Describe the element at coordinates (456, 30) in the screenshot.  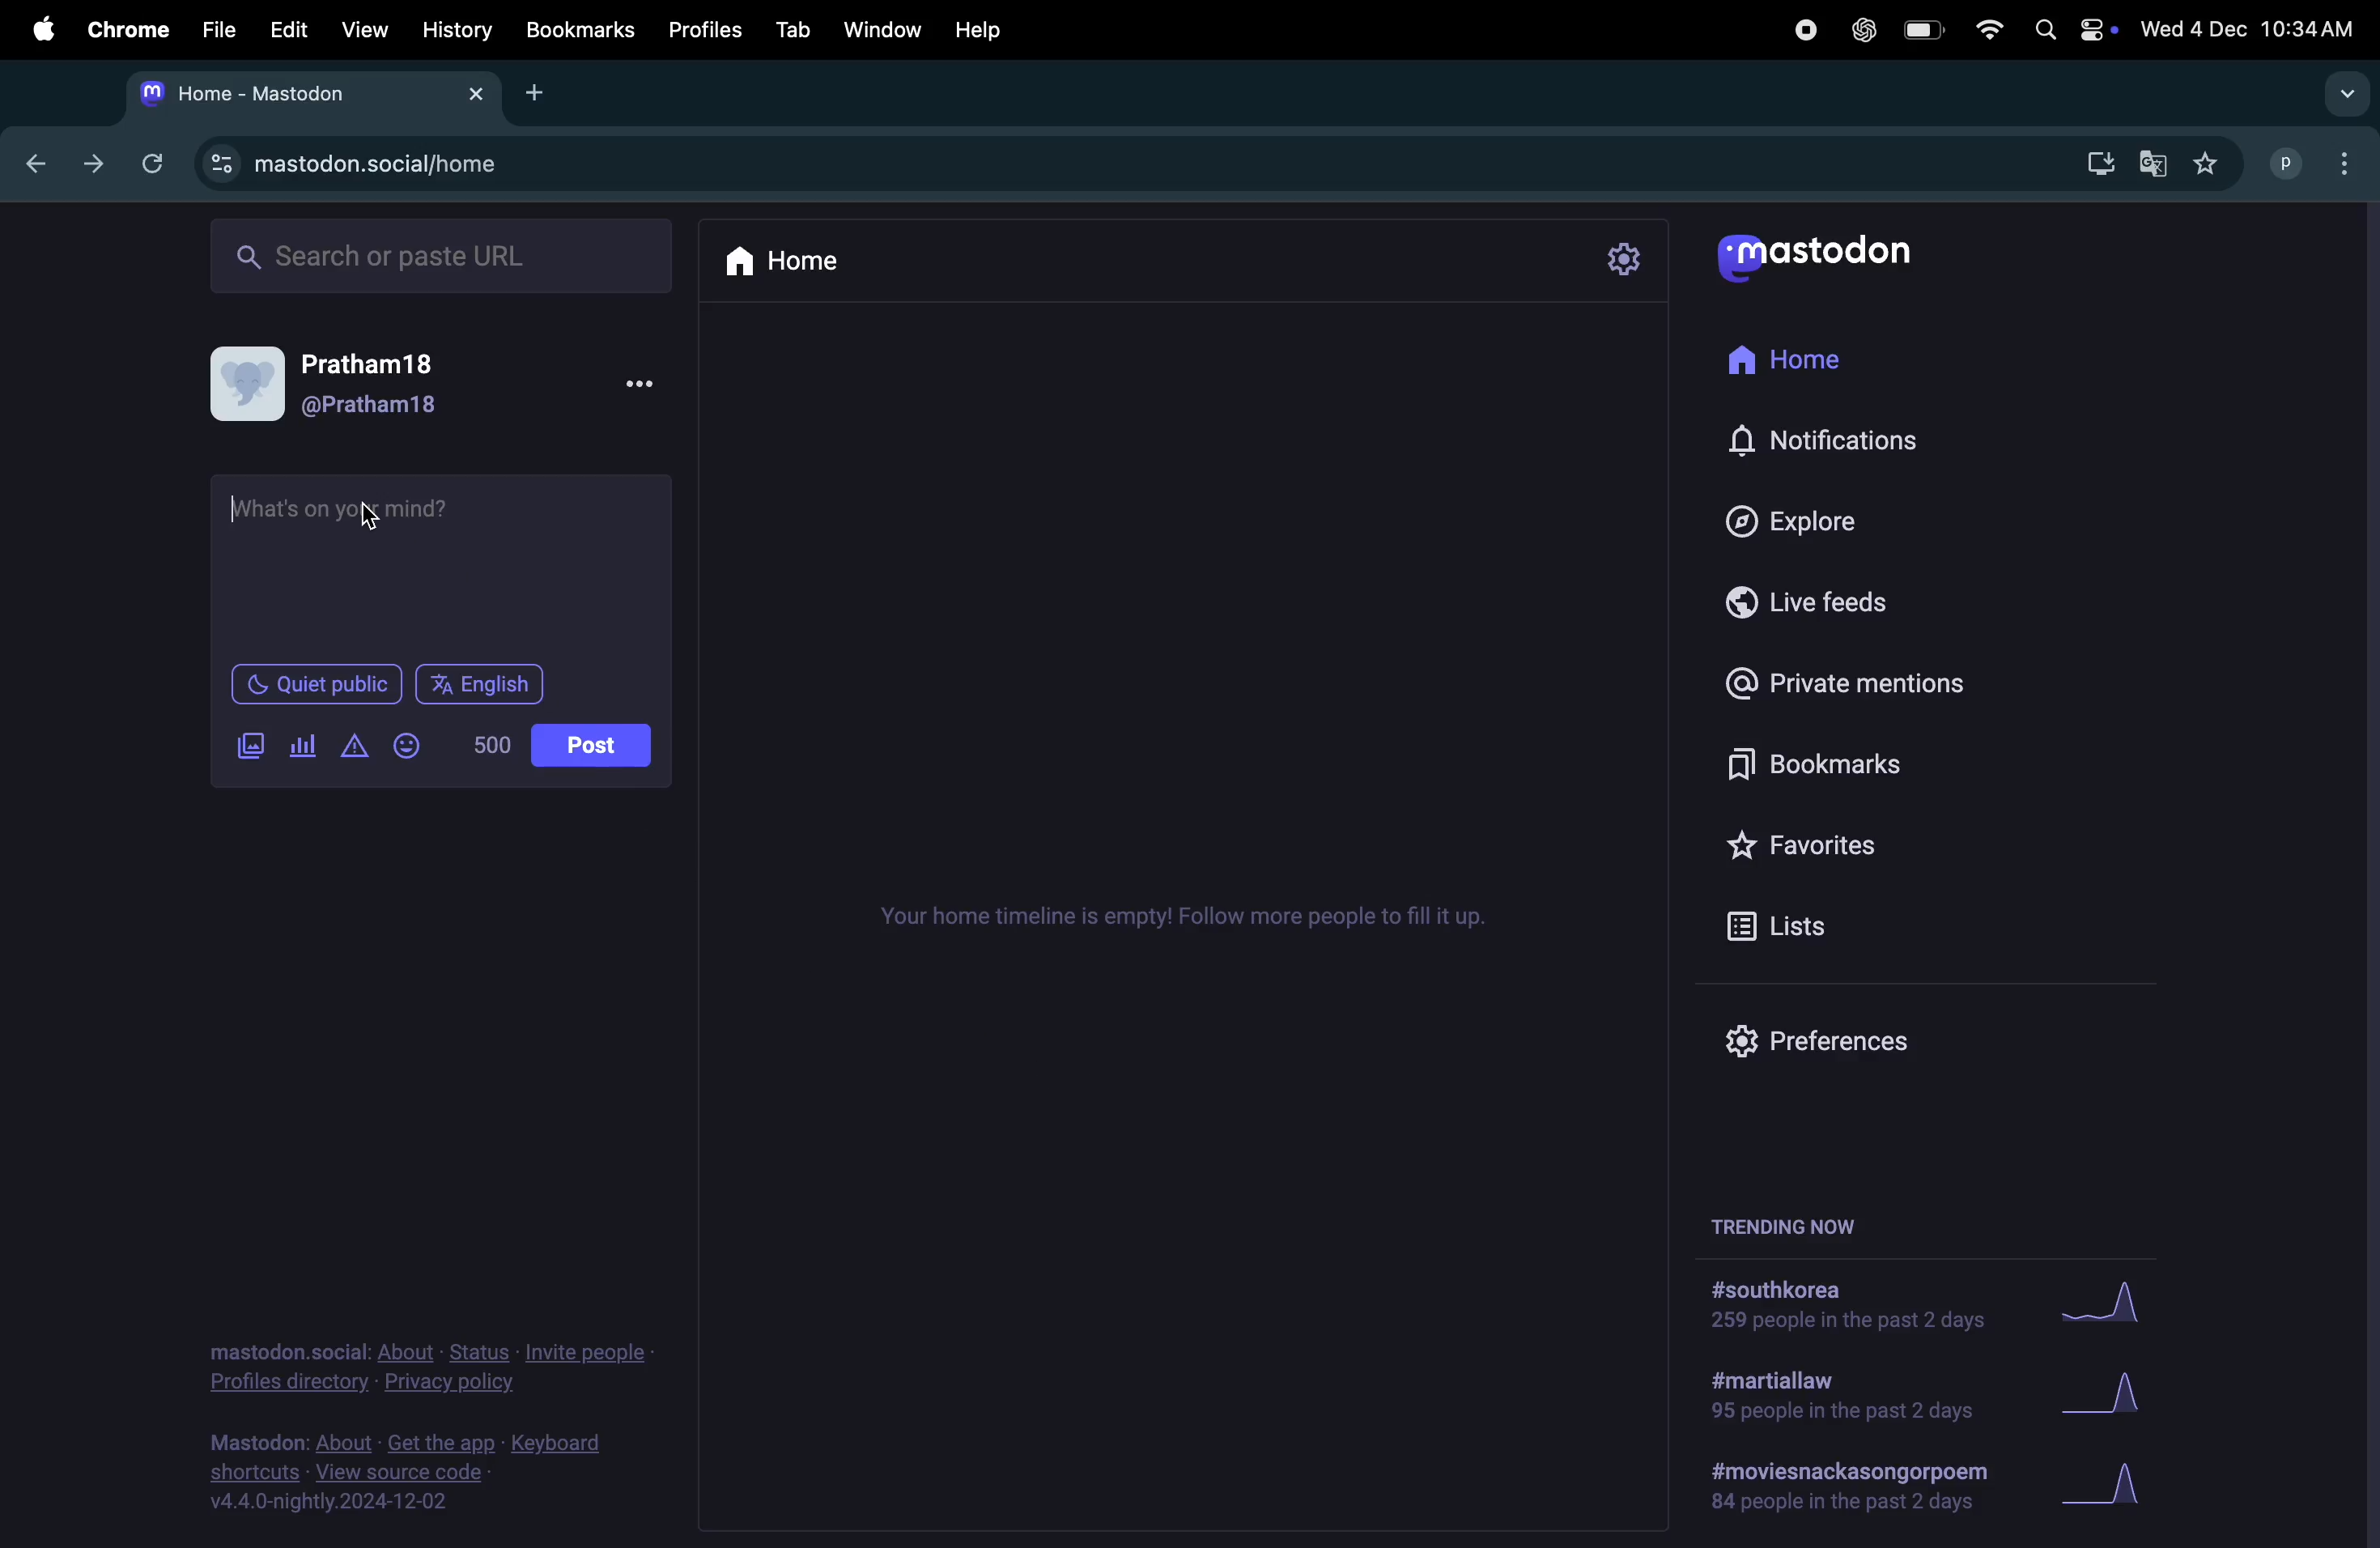
I see `History` at that location.